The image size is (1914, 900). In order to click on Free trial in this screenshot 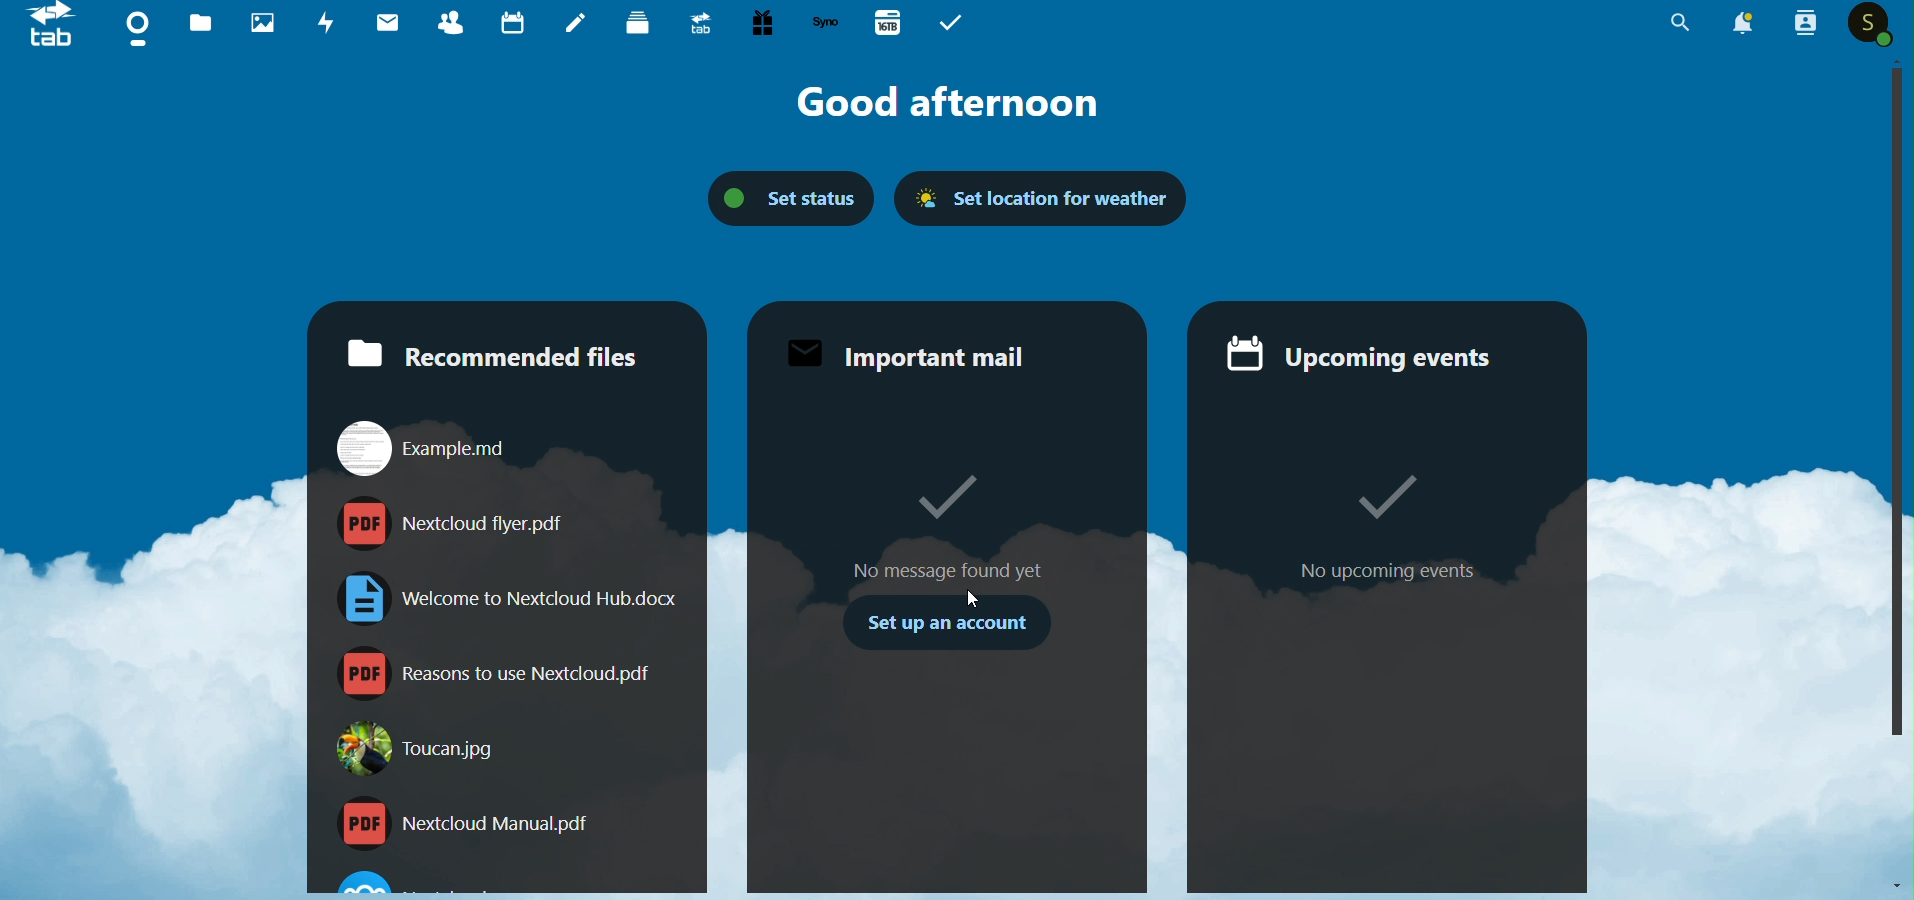, I will do `click(757, 24)`.